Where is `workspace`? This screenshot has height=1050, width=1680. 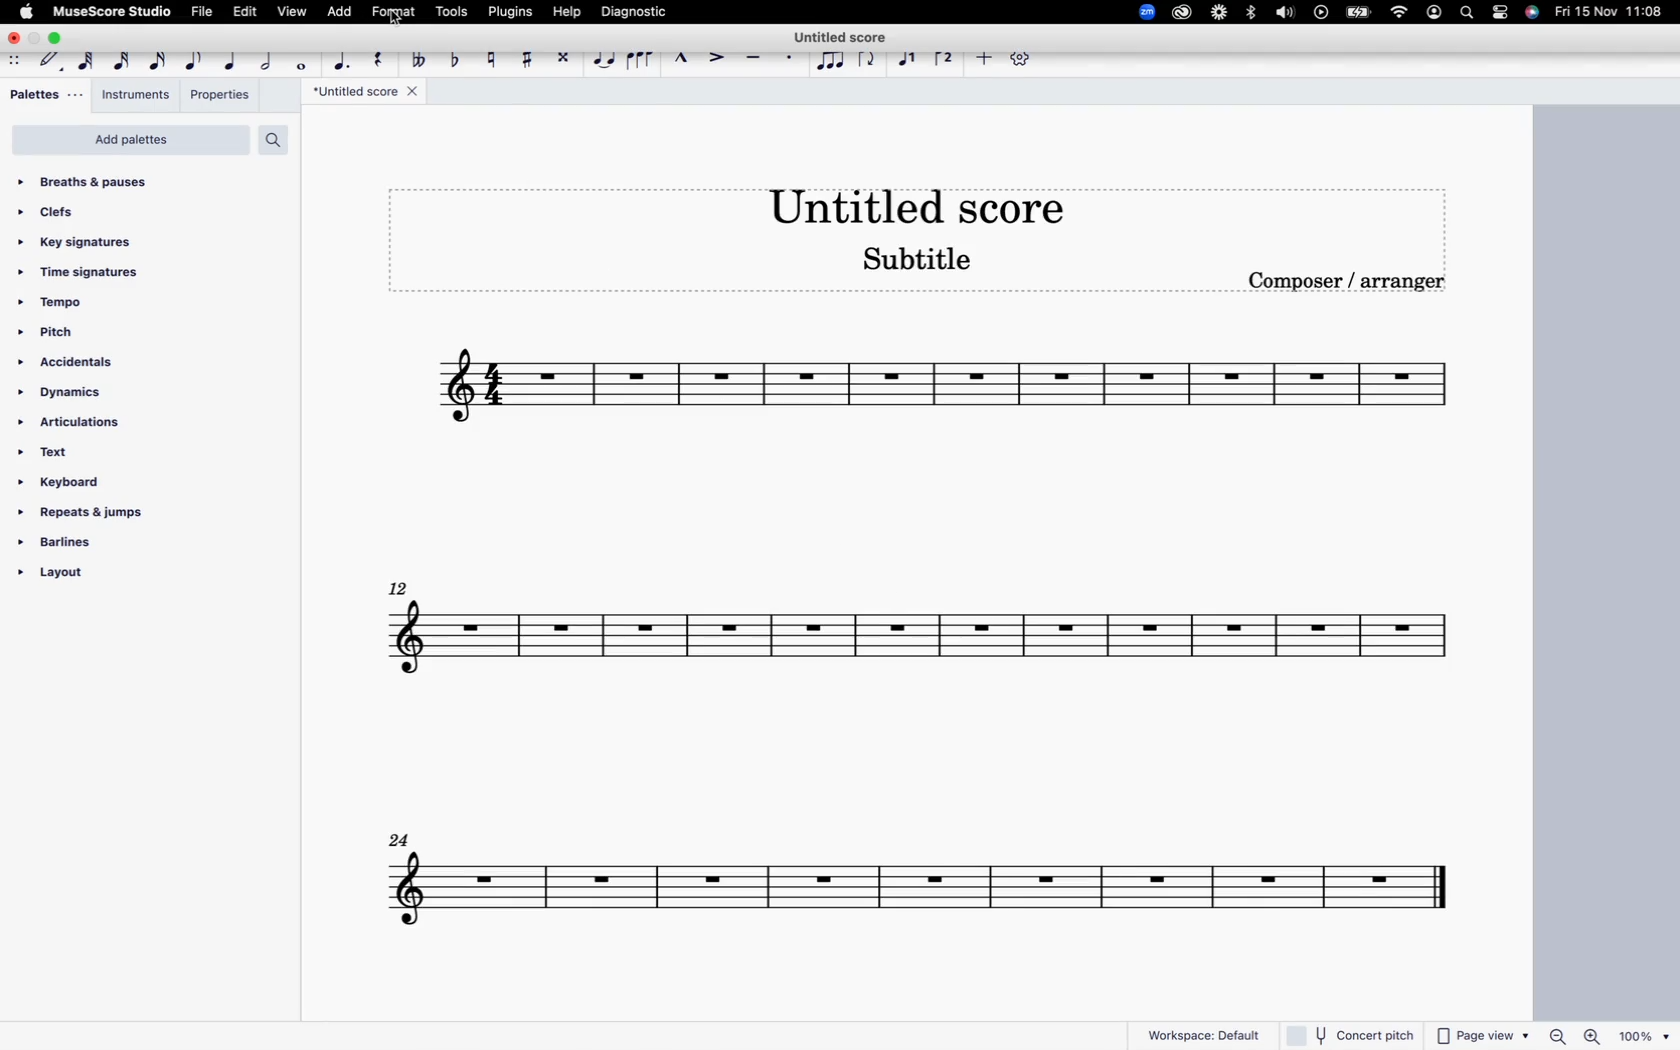
workspace is located at coordinates (1207, 1036).